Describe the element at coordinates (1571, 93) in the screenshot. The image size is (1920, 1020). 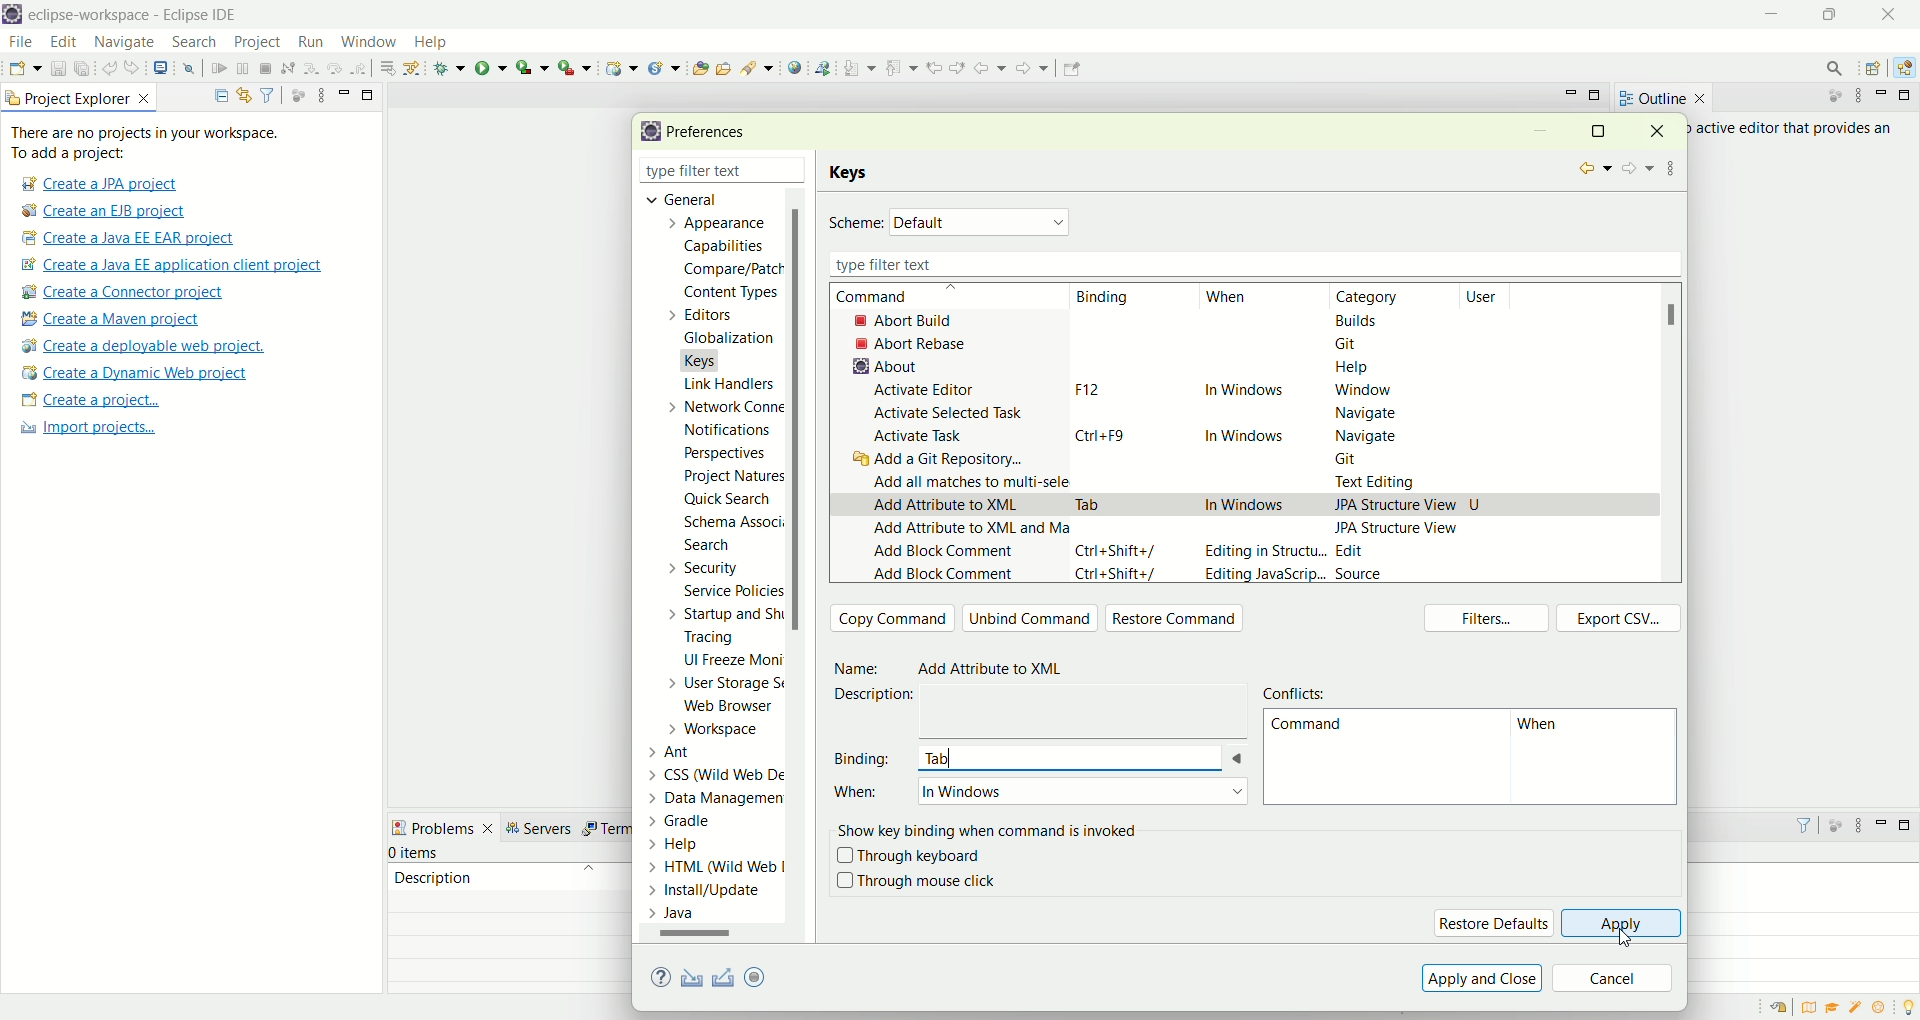
I see `minimize` at that location.